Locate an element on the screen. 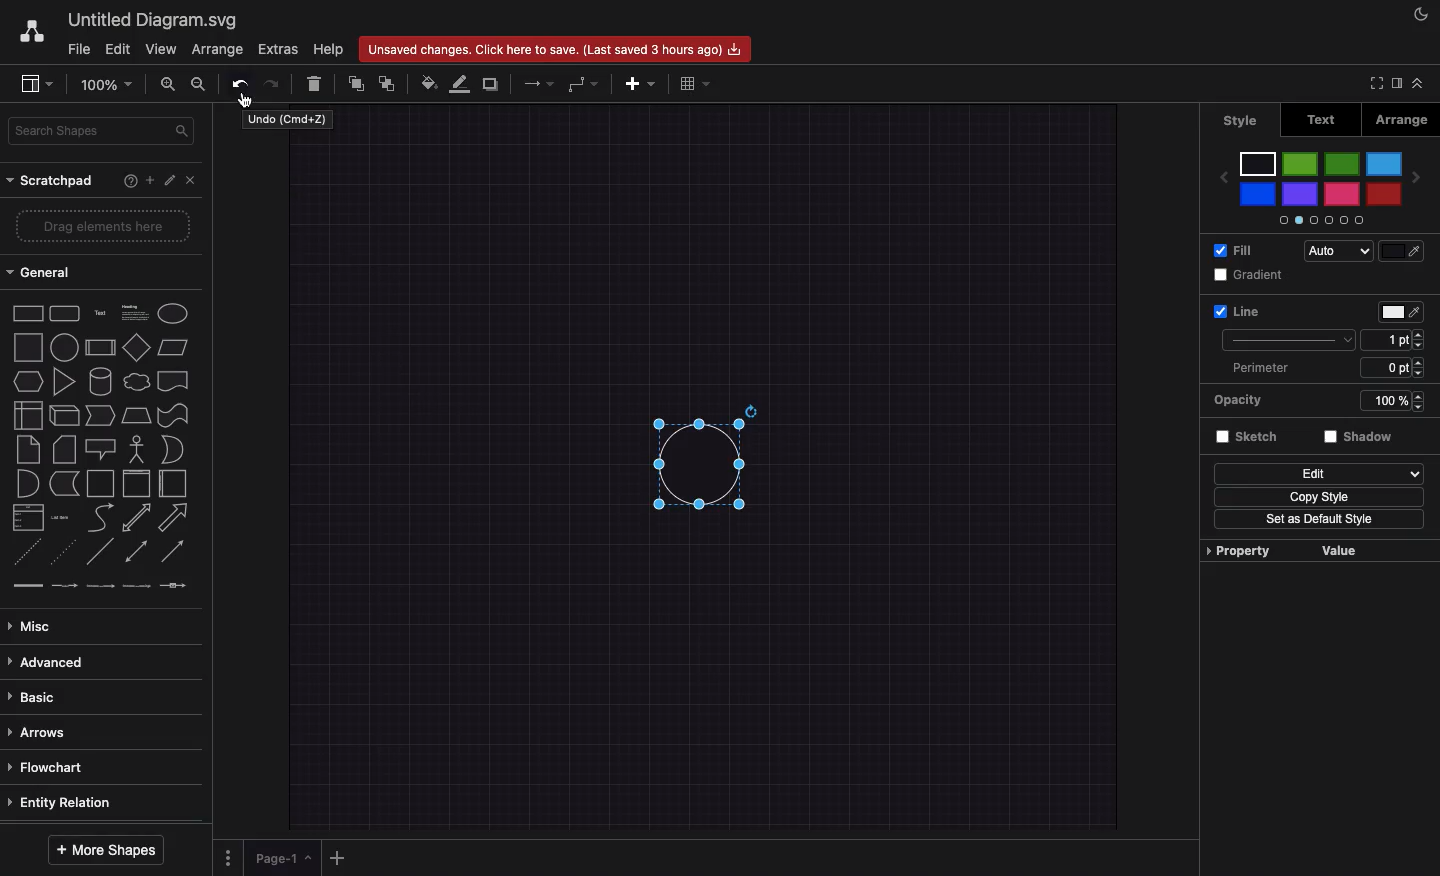 The image size is (1440, 876). Scratchpad is located at coordinates (51, 180).